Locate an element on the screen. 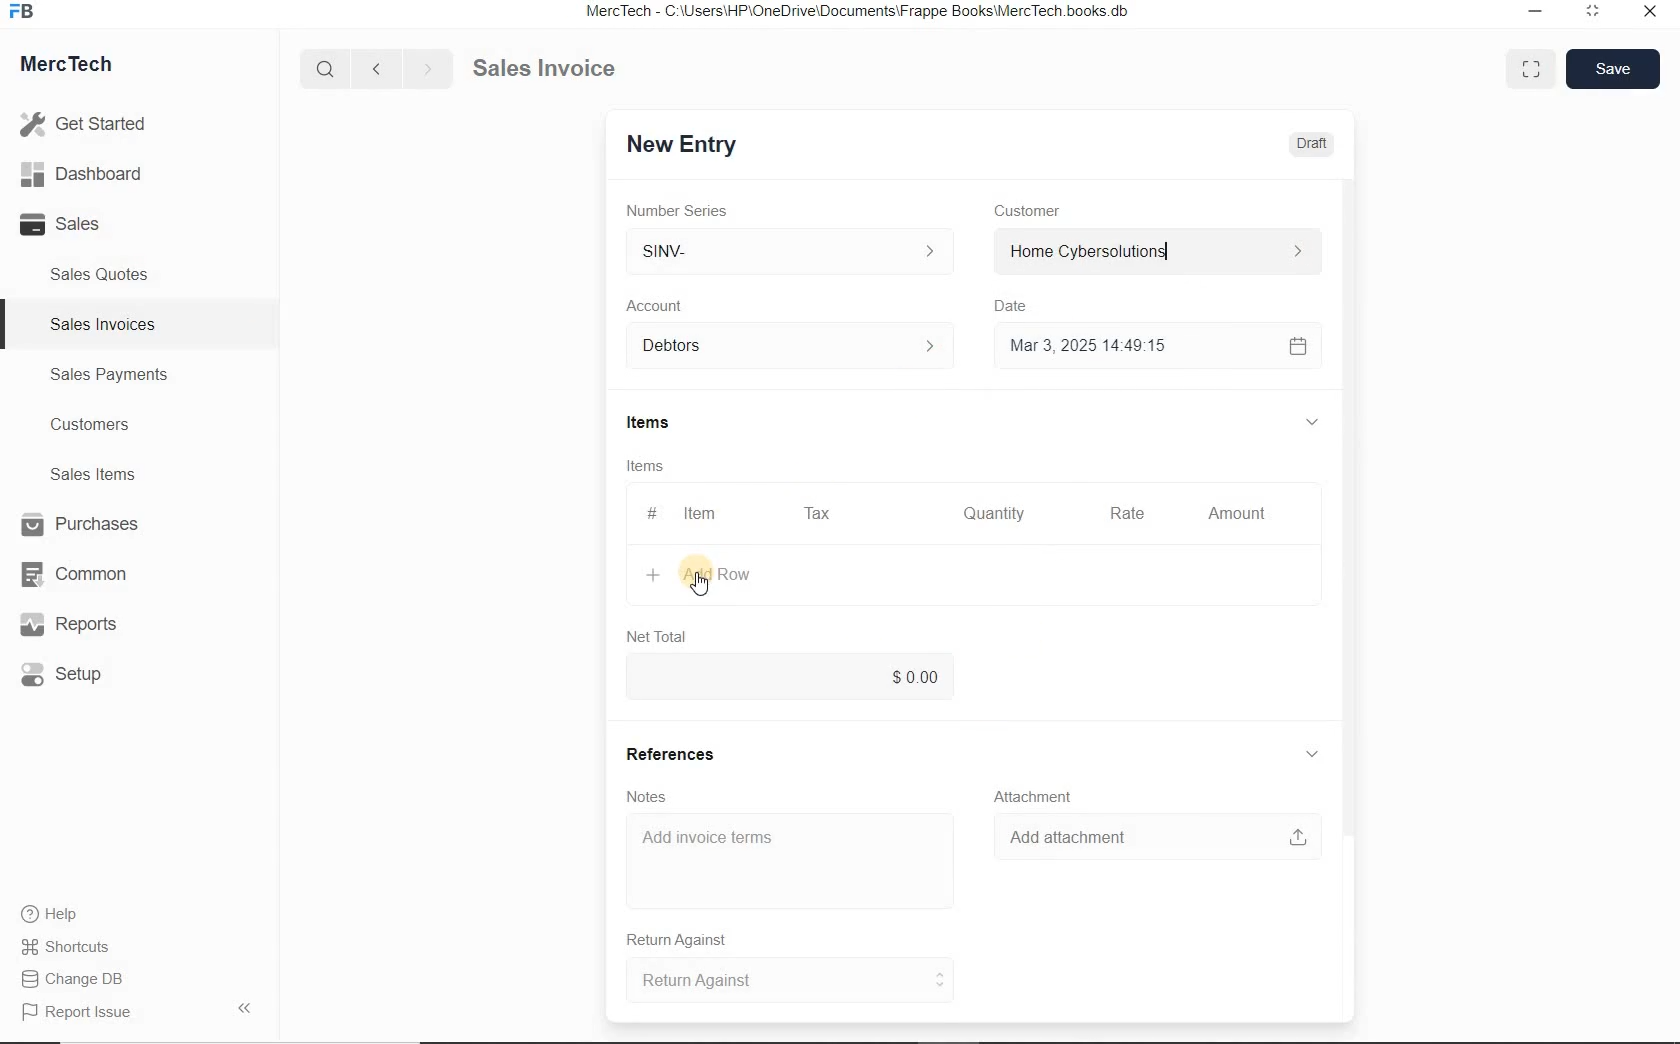 The height and width of the screenshot is (1044, 1680). Dashboard is located at coordinates (91, 175).